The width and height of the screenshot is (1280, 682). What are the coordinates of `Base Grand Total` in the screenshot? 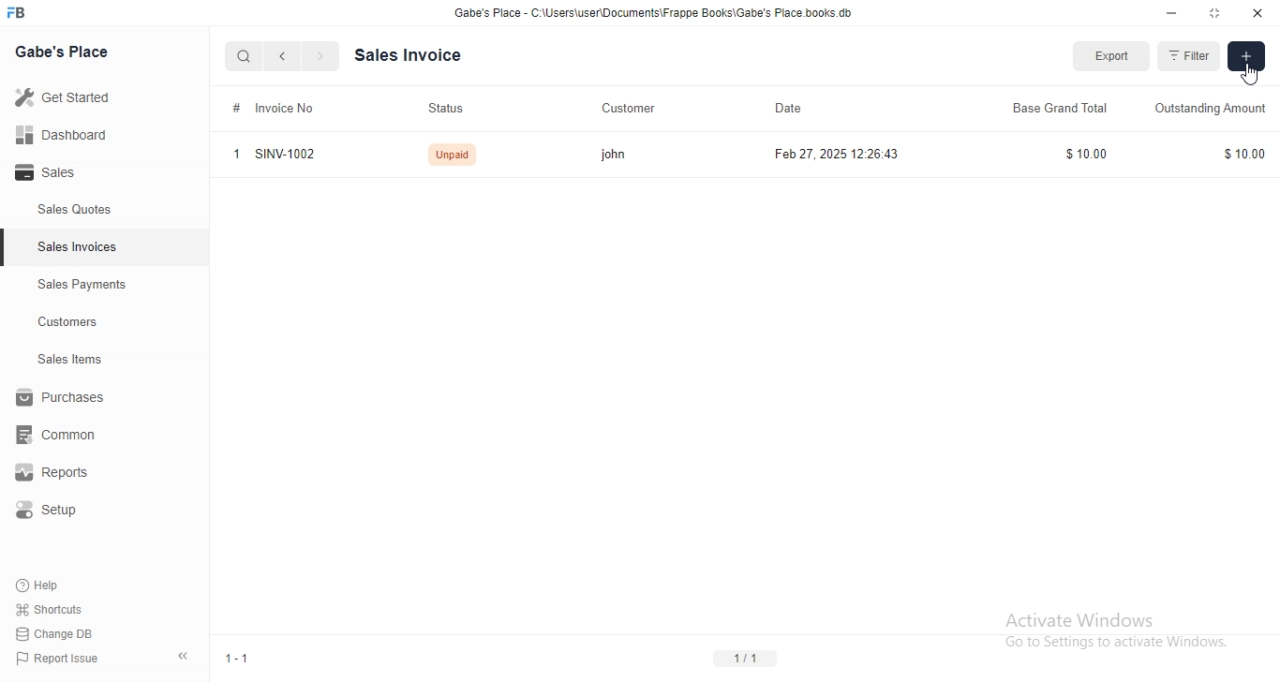 It's located at (1066, 110).